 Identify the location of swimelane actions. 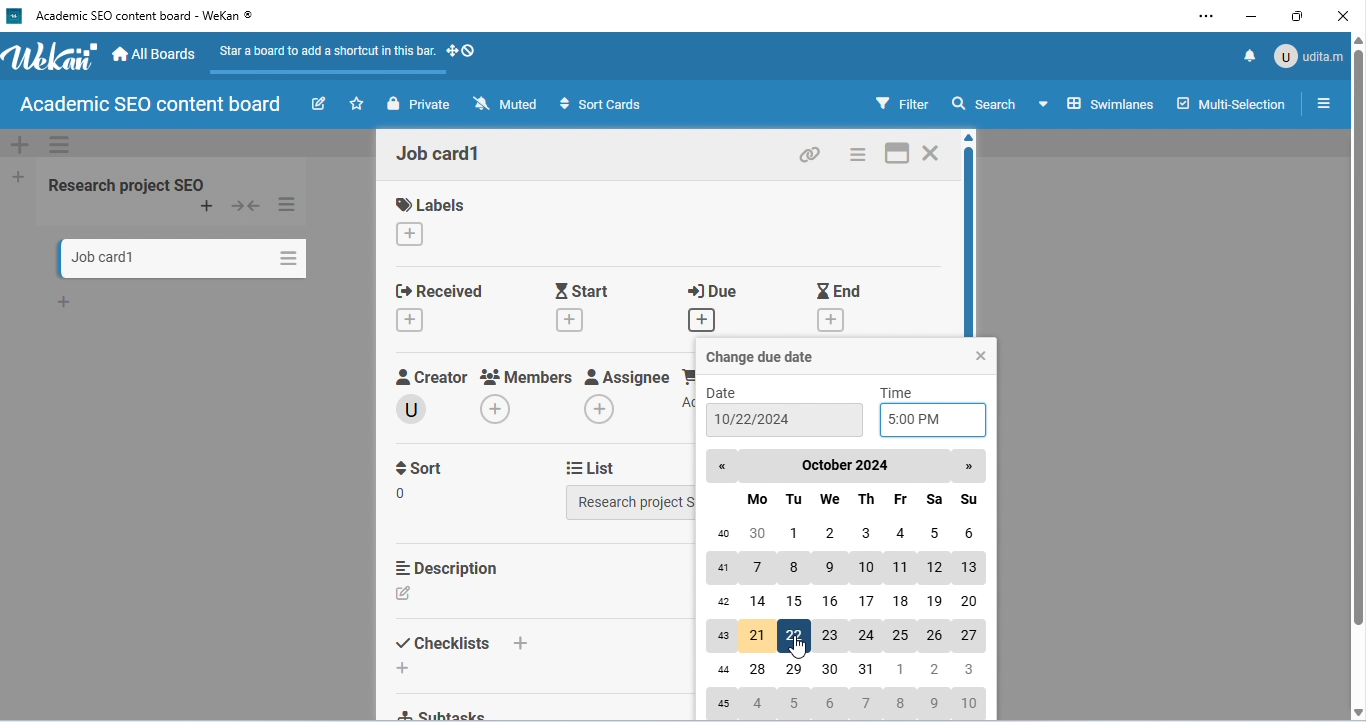
(60, 146).